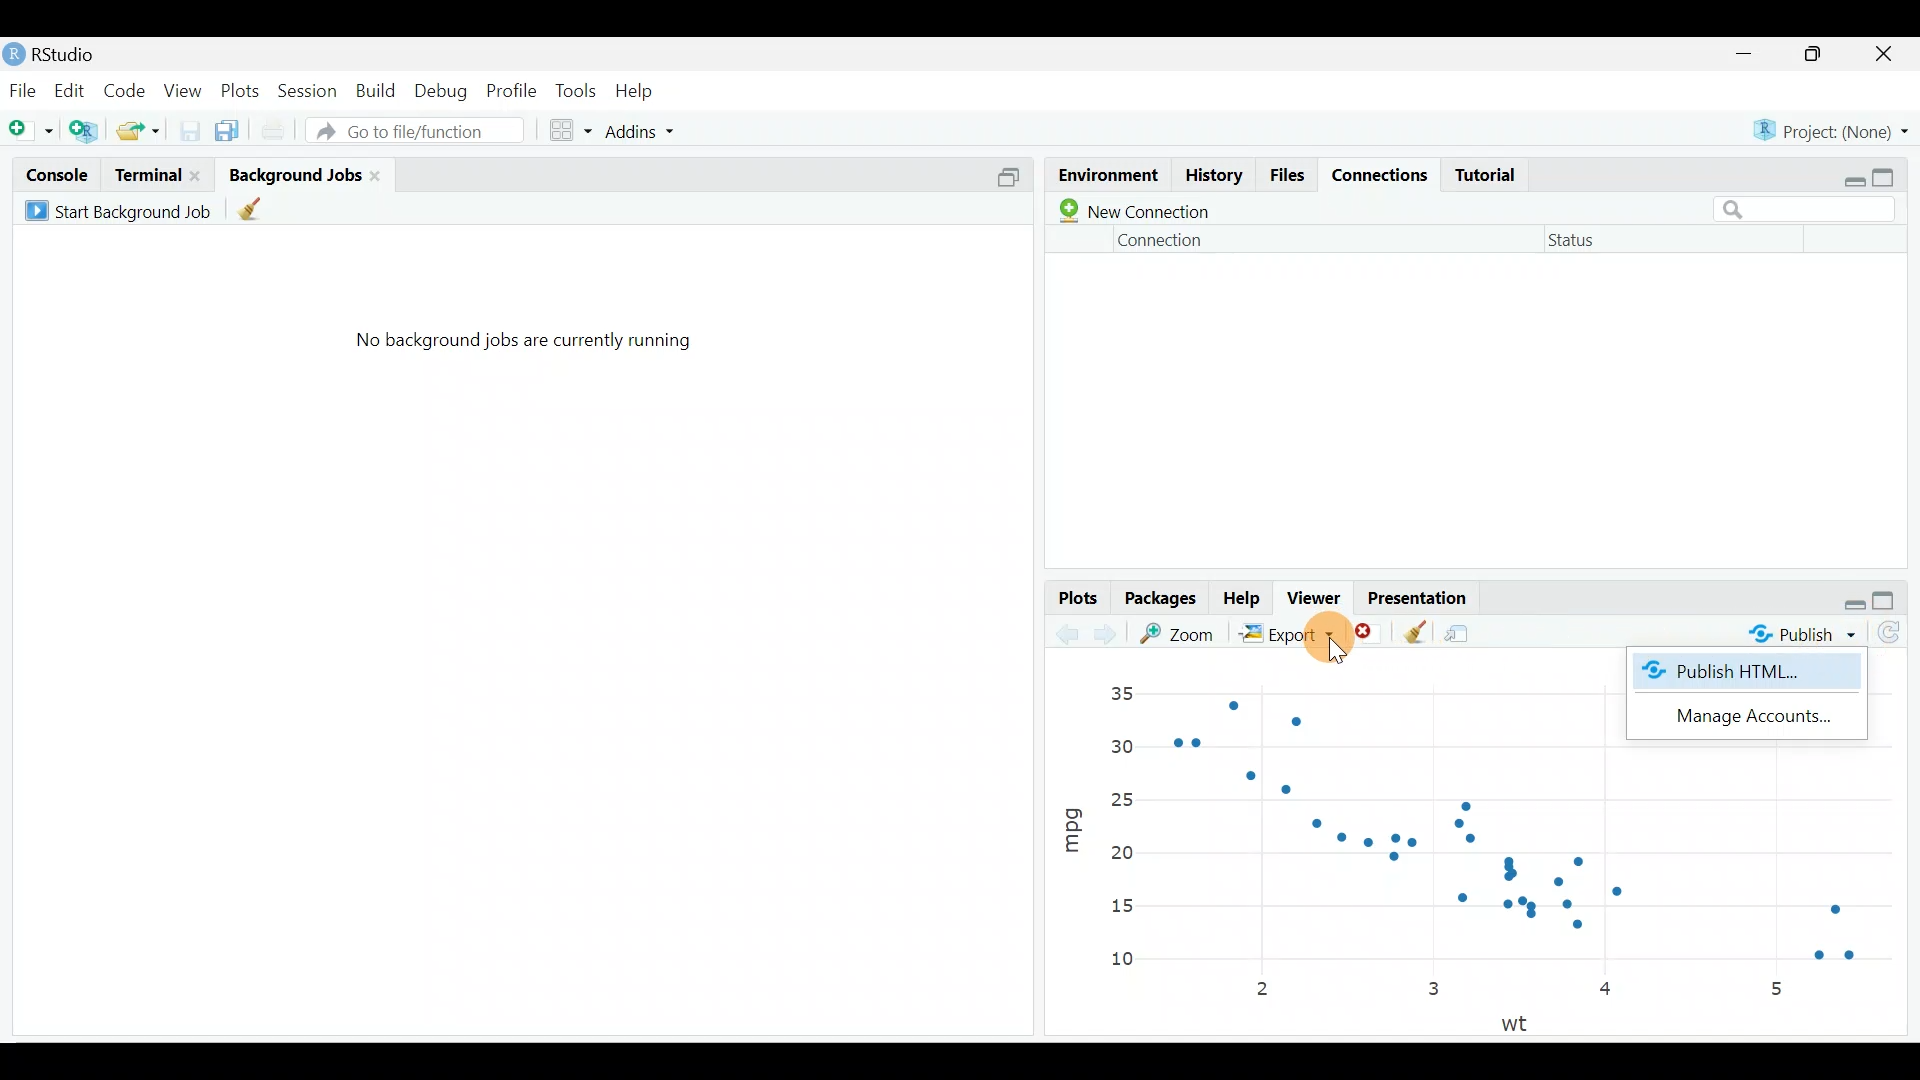 This screenshot has height=1080, width=1920. Describe the element at coordinates (644, 89) in the screenshot. I see `Help` at that location.